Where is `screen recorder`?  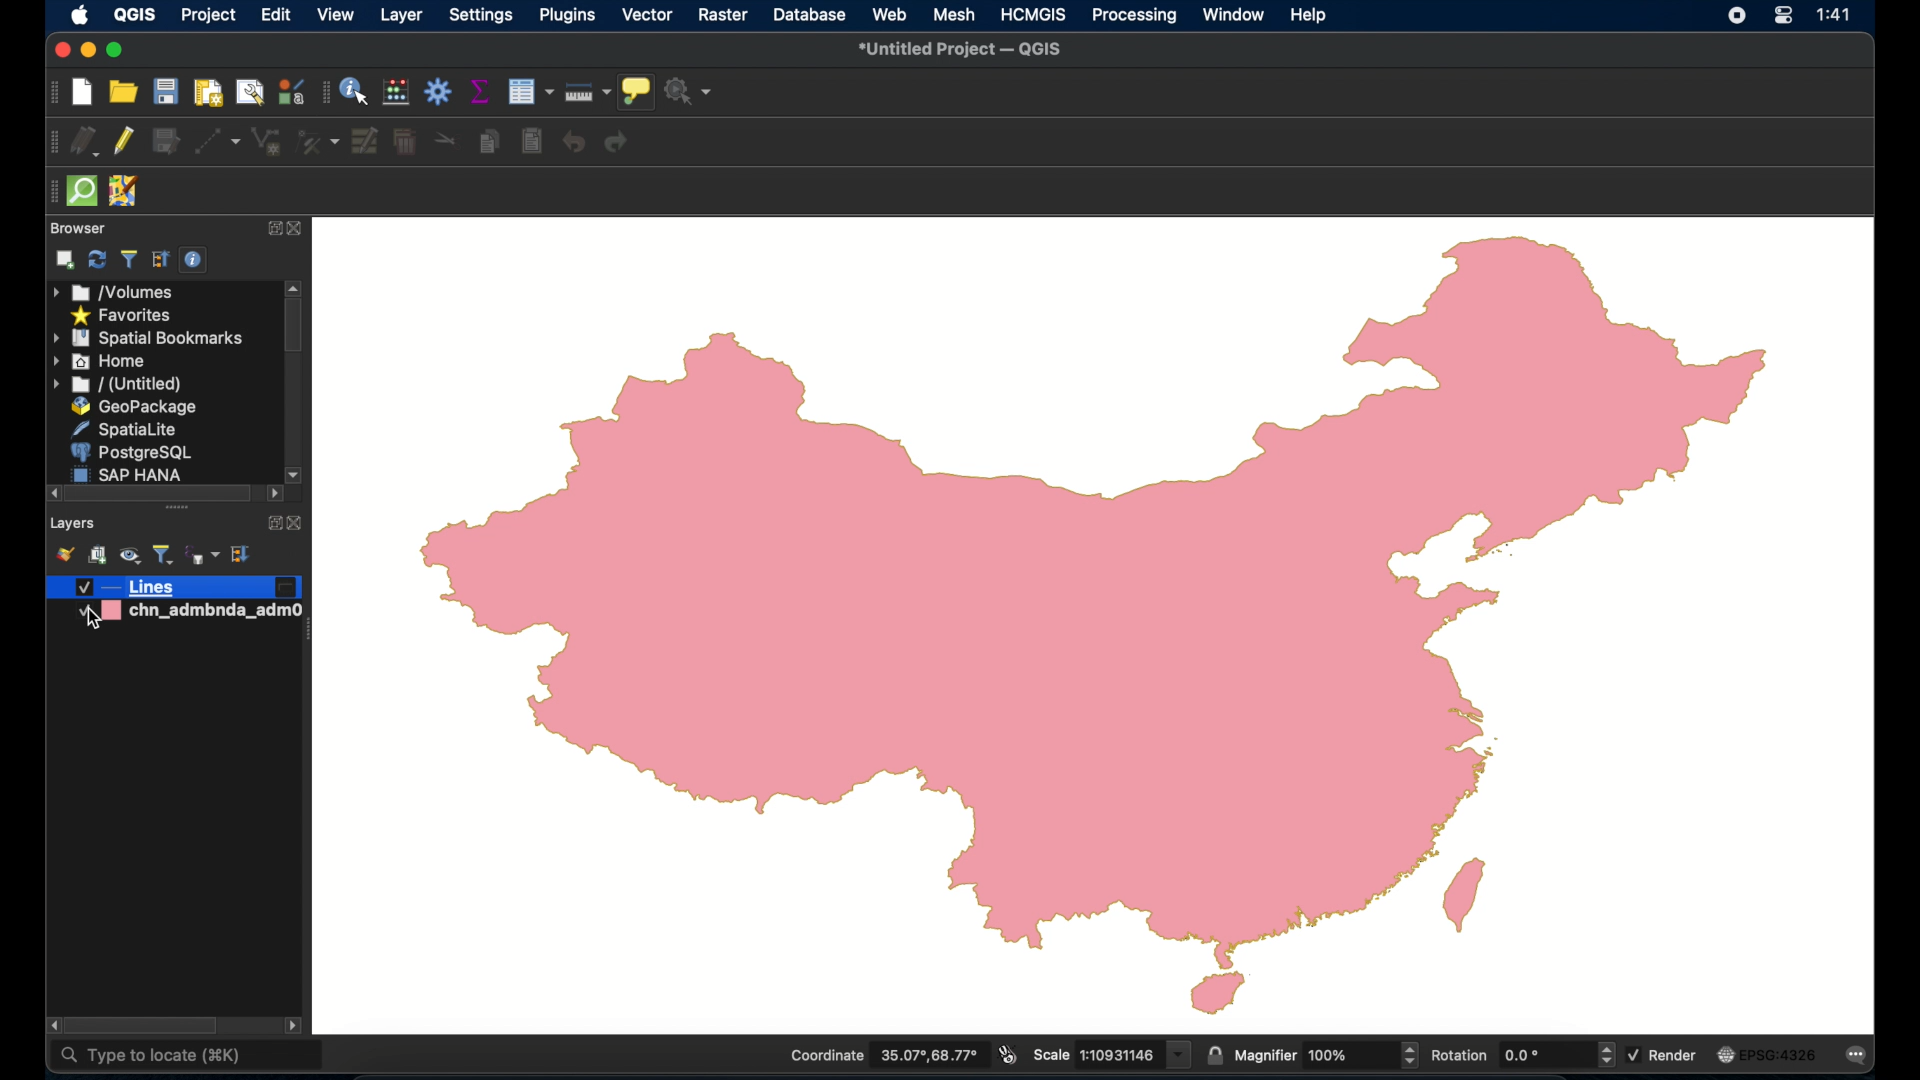
screen recorder is located at coordinates (1736, 17).